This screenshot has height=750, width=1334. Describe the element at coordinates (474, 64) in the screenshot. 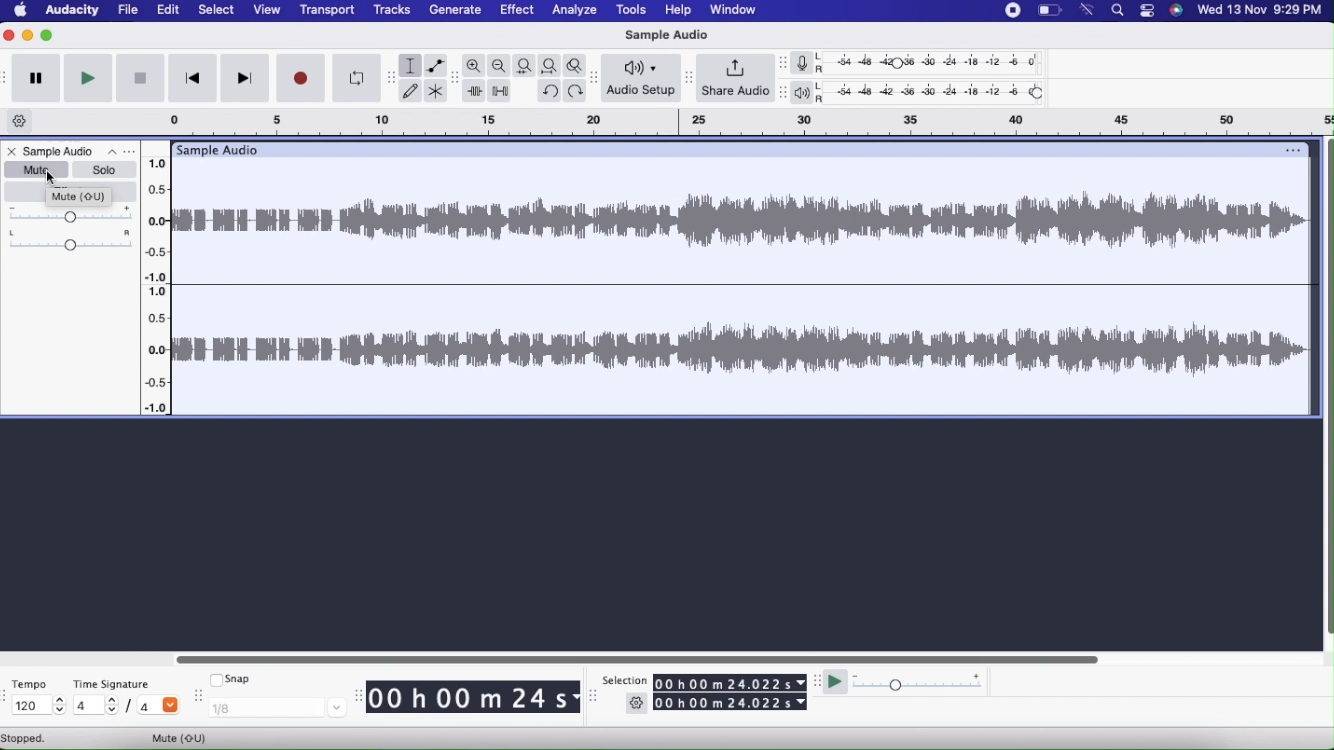

I see `Zoom in` at that location.